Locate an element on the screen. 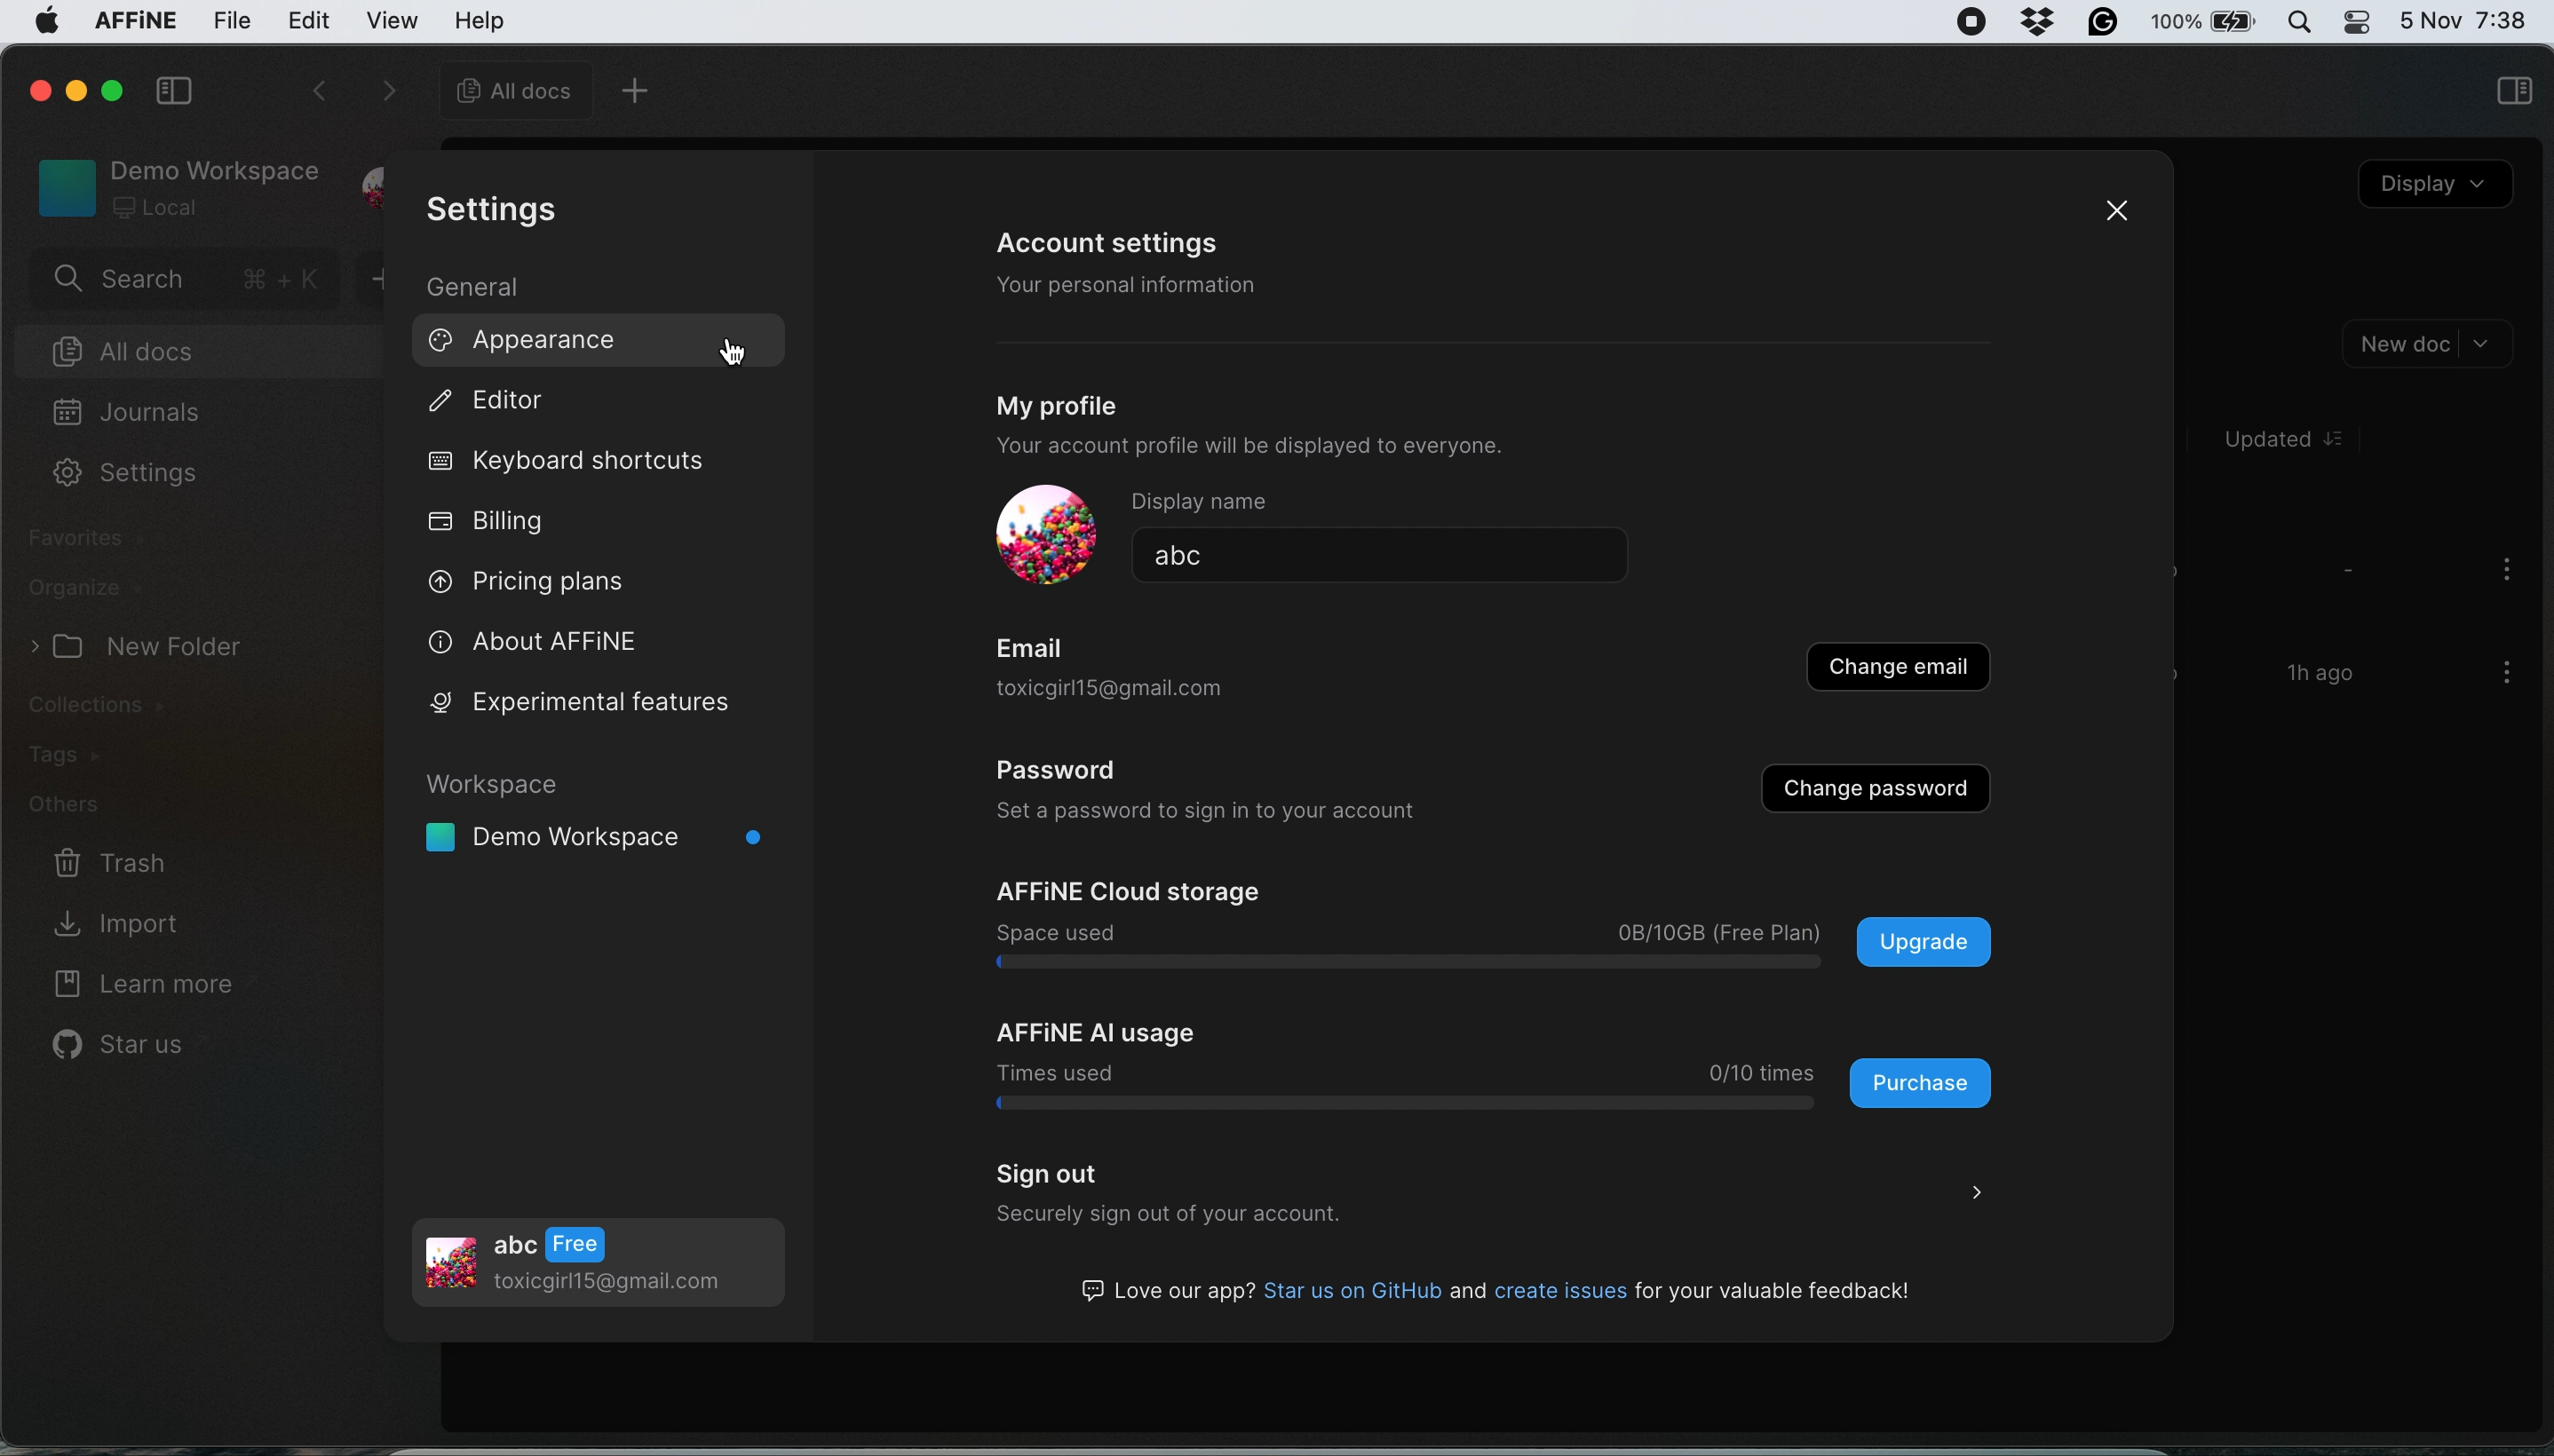 This screenshot has height=1456, width=2554. screen recorder is located at coordinates (1972, 23).